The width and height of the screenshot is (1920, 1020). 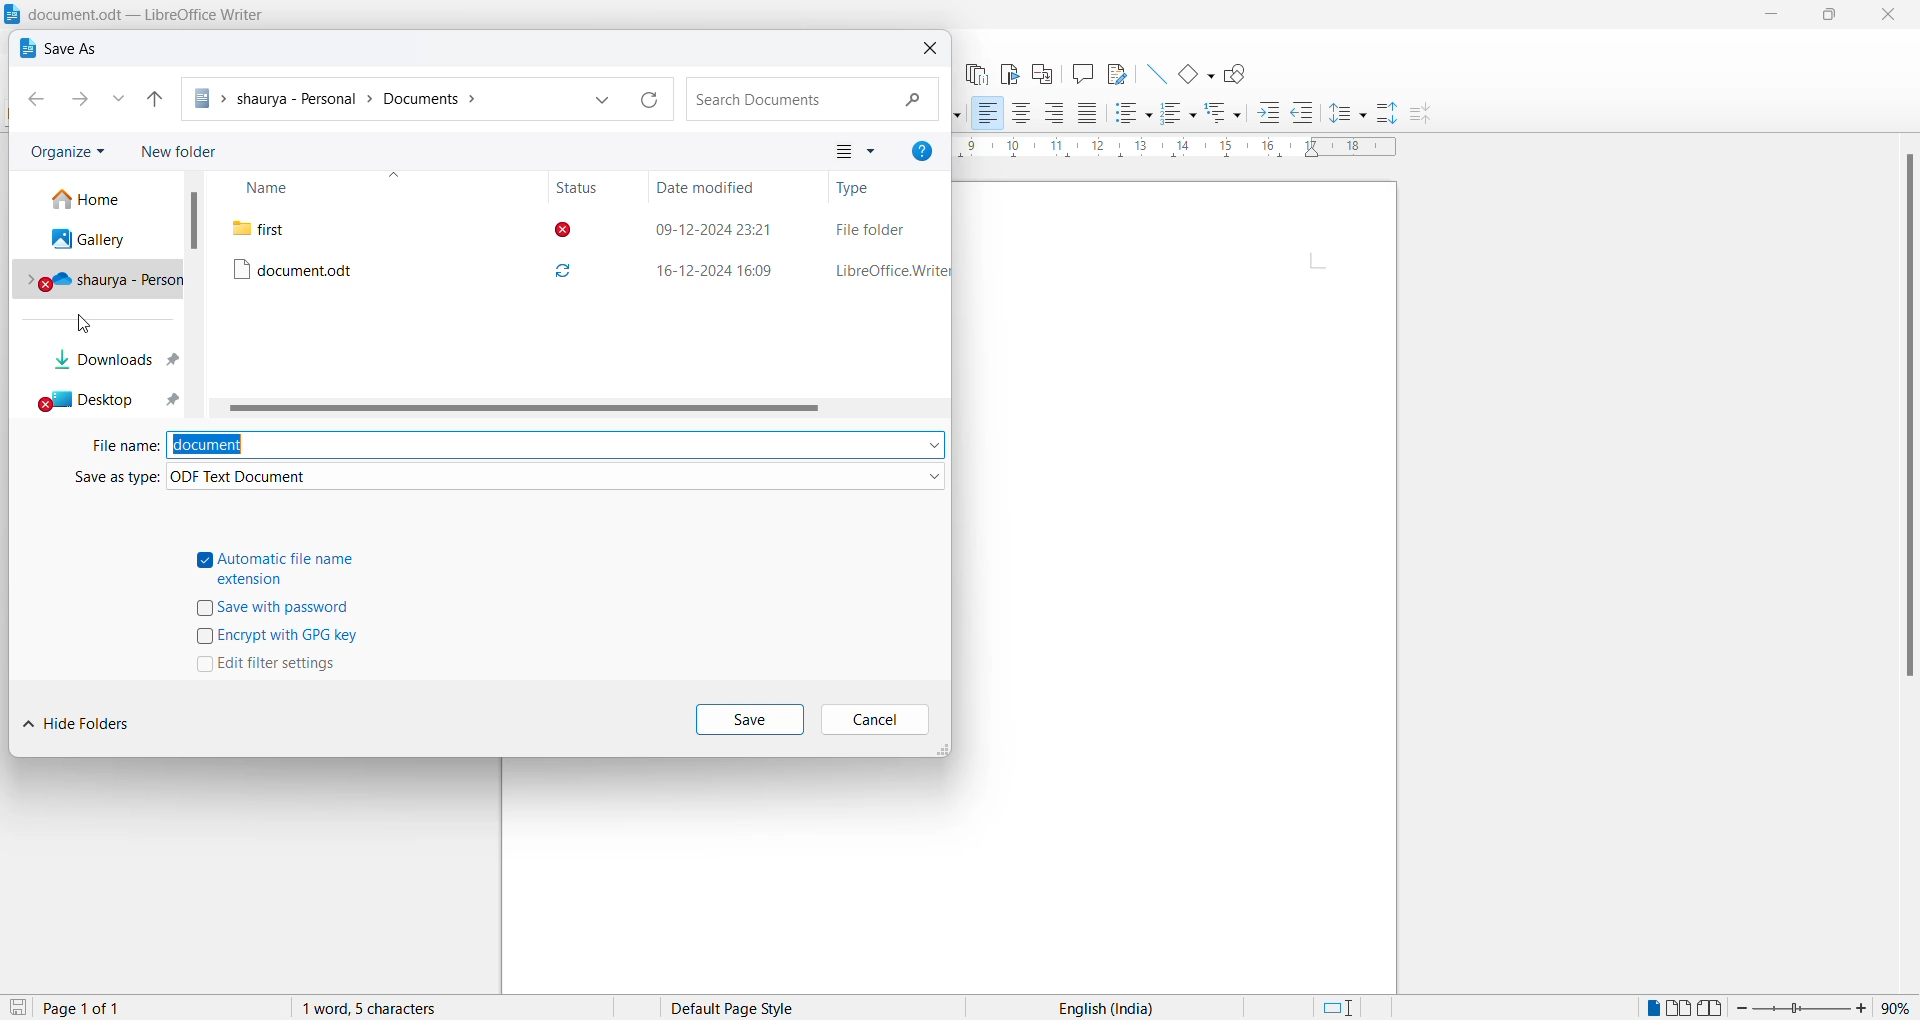 I want to click on encrypt with GPG key options, so click(x=277, y=638).